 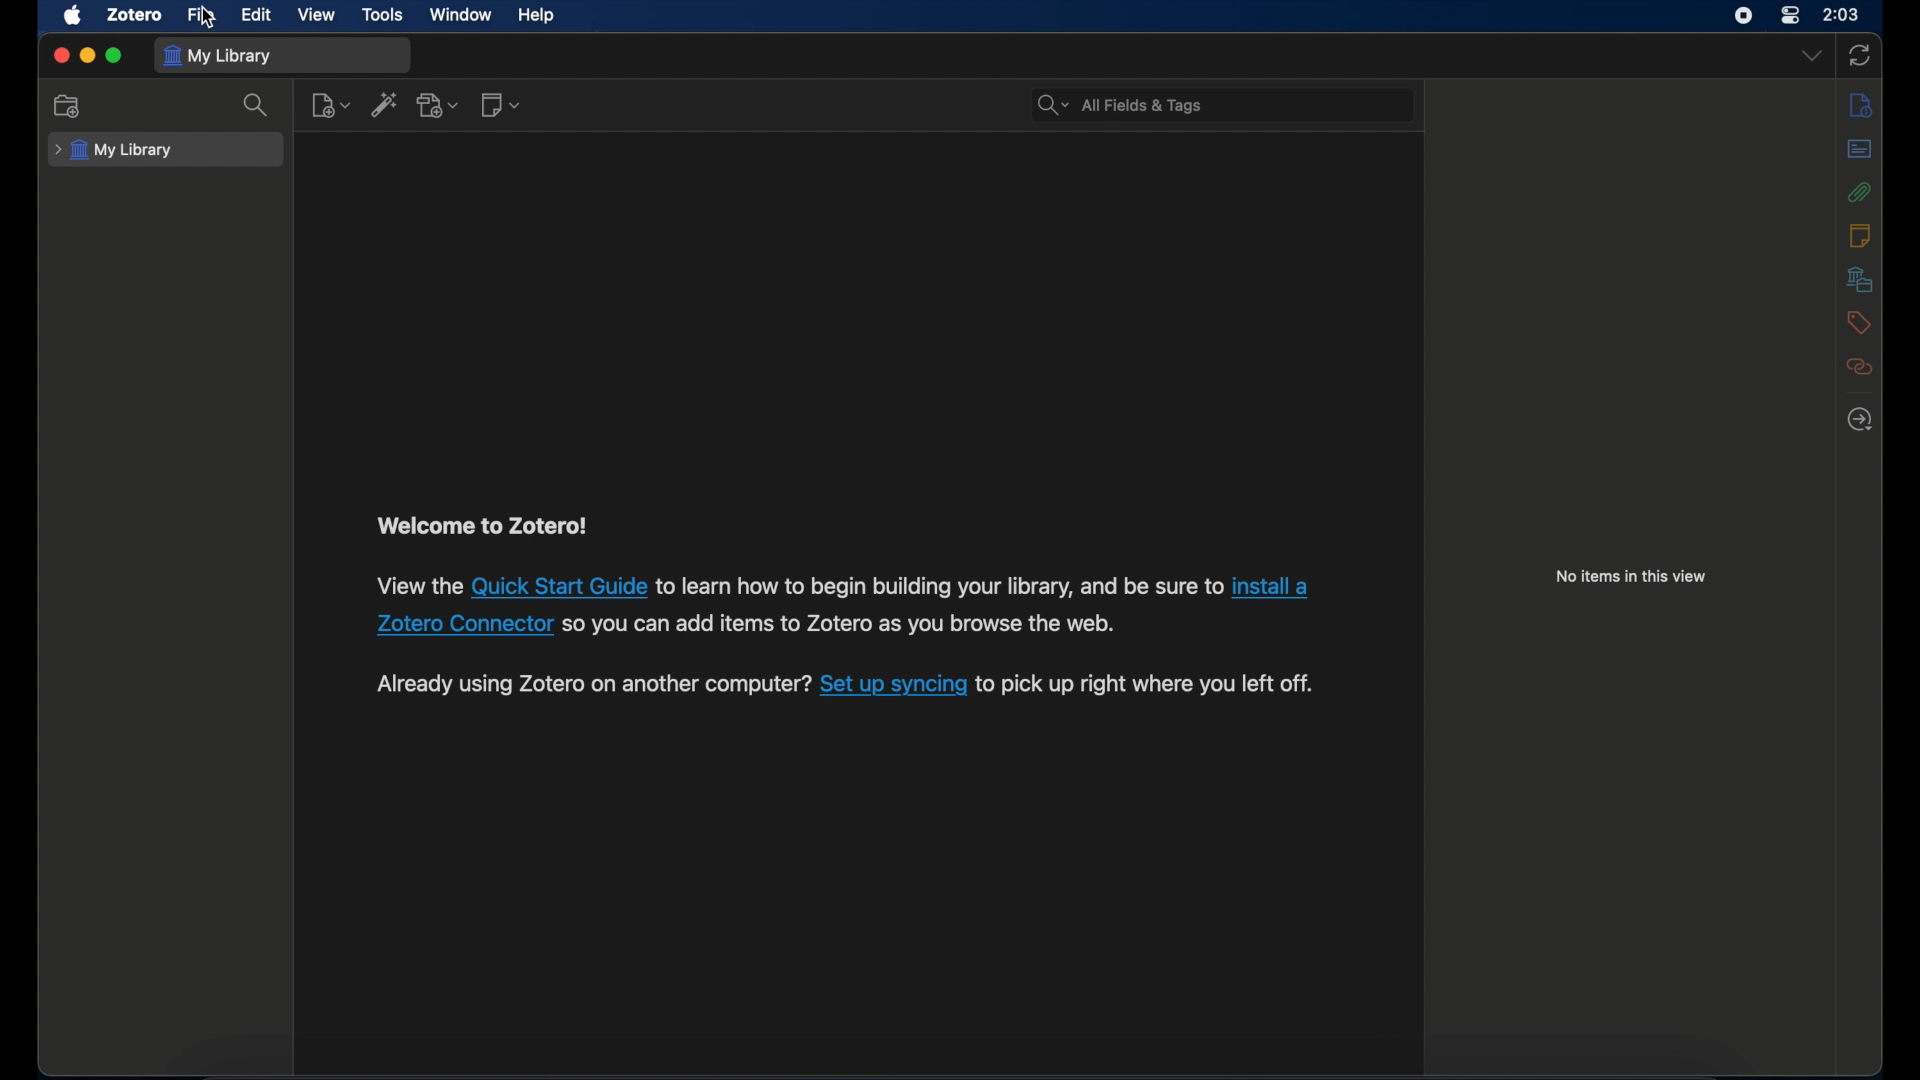 What do you see at coordinates (592, 686) in the screenshot?
I see `text` at bounding box center [592, 686].